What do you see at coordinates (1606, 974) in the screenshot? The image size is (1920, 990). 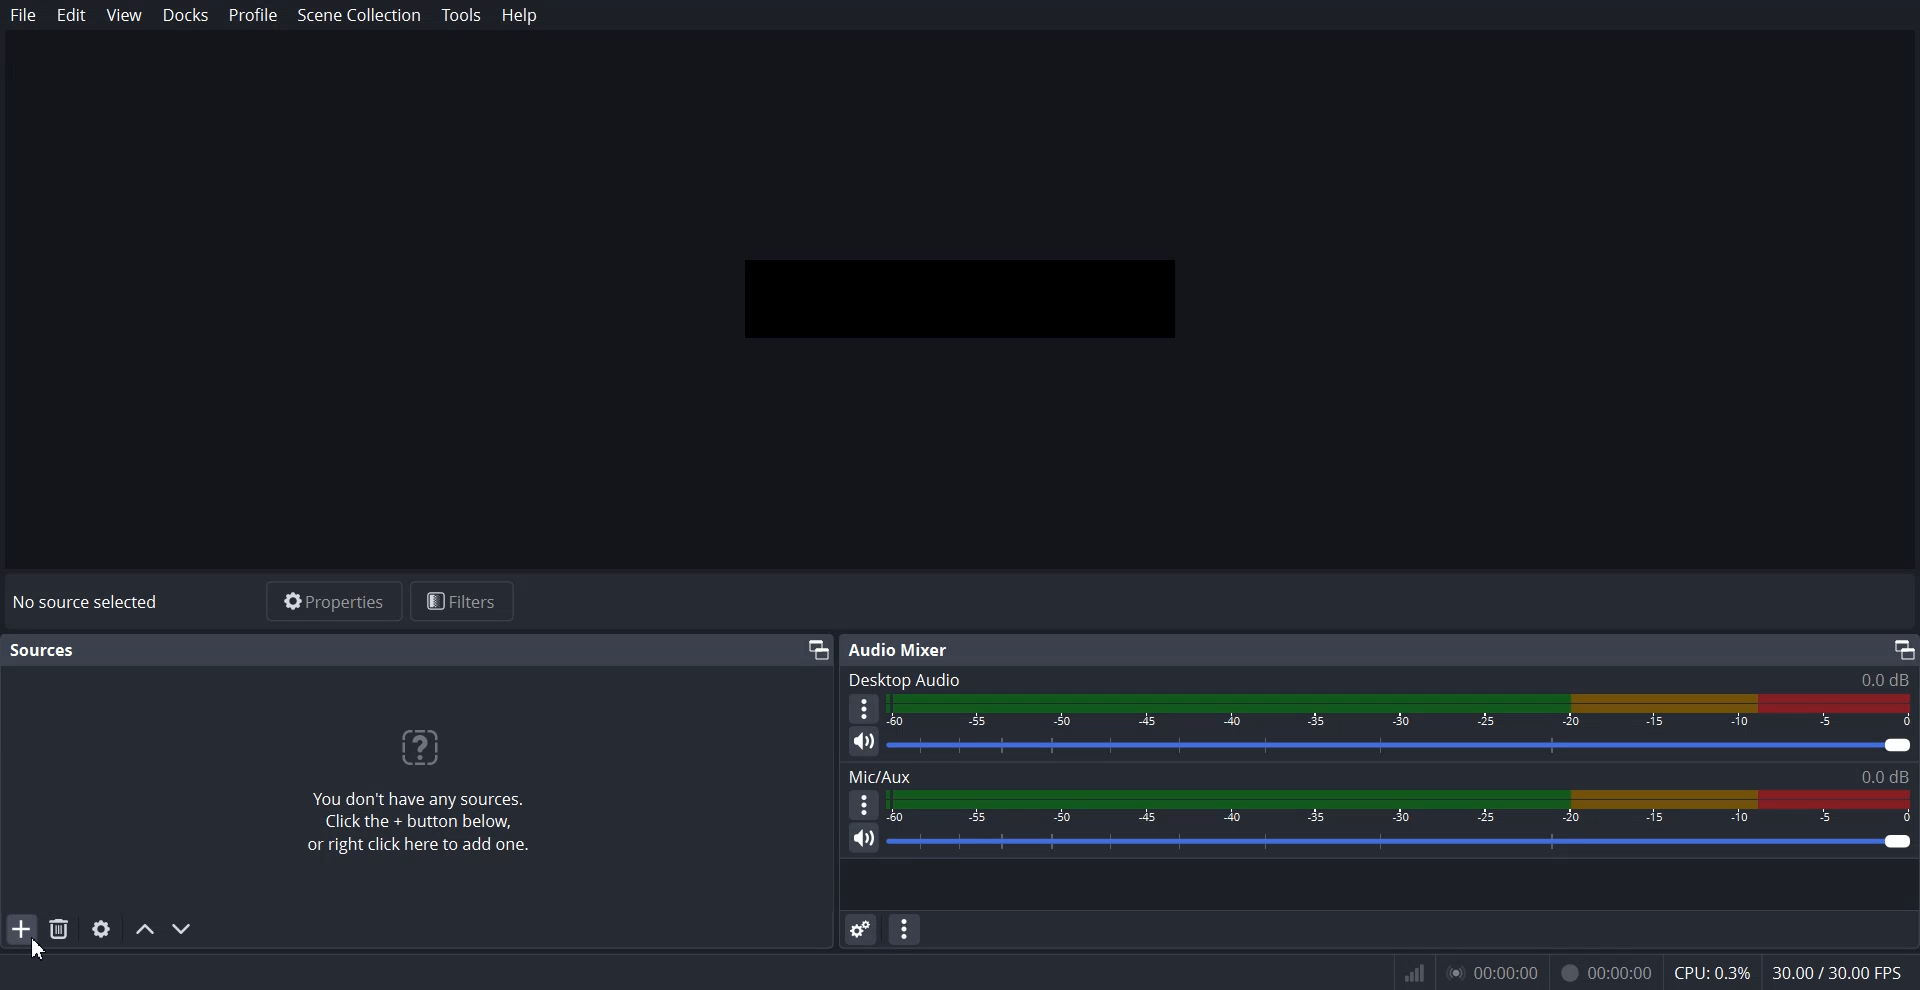 I see `Recording` at bounding box center [1606, 974].